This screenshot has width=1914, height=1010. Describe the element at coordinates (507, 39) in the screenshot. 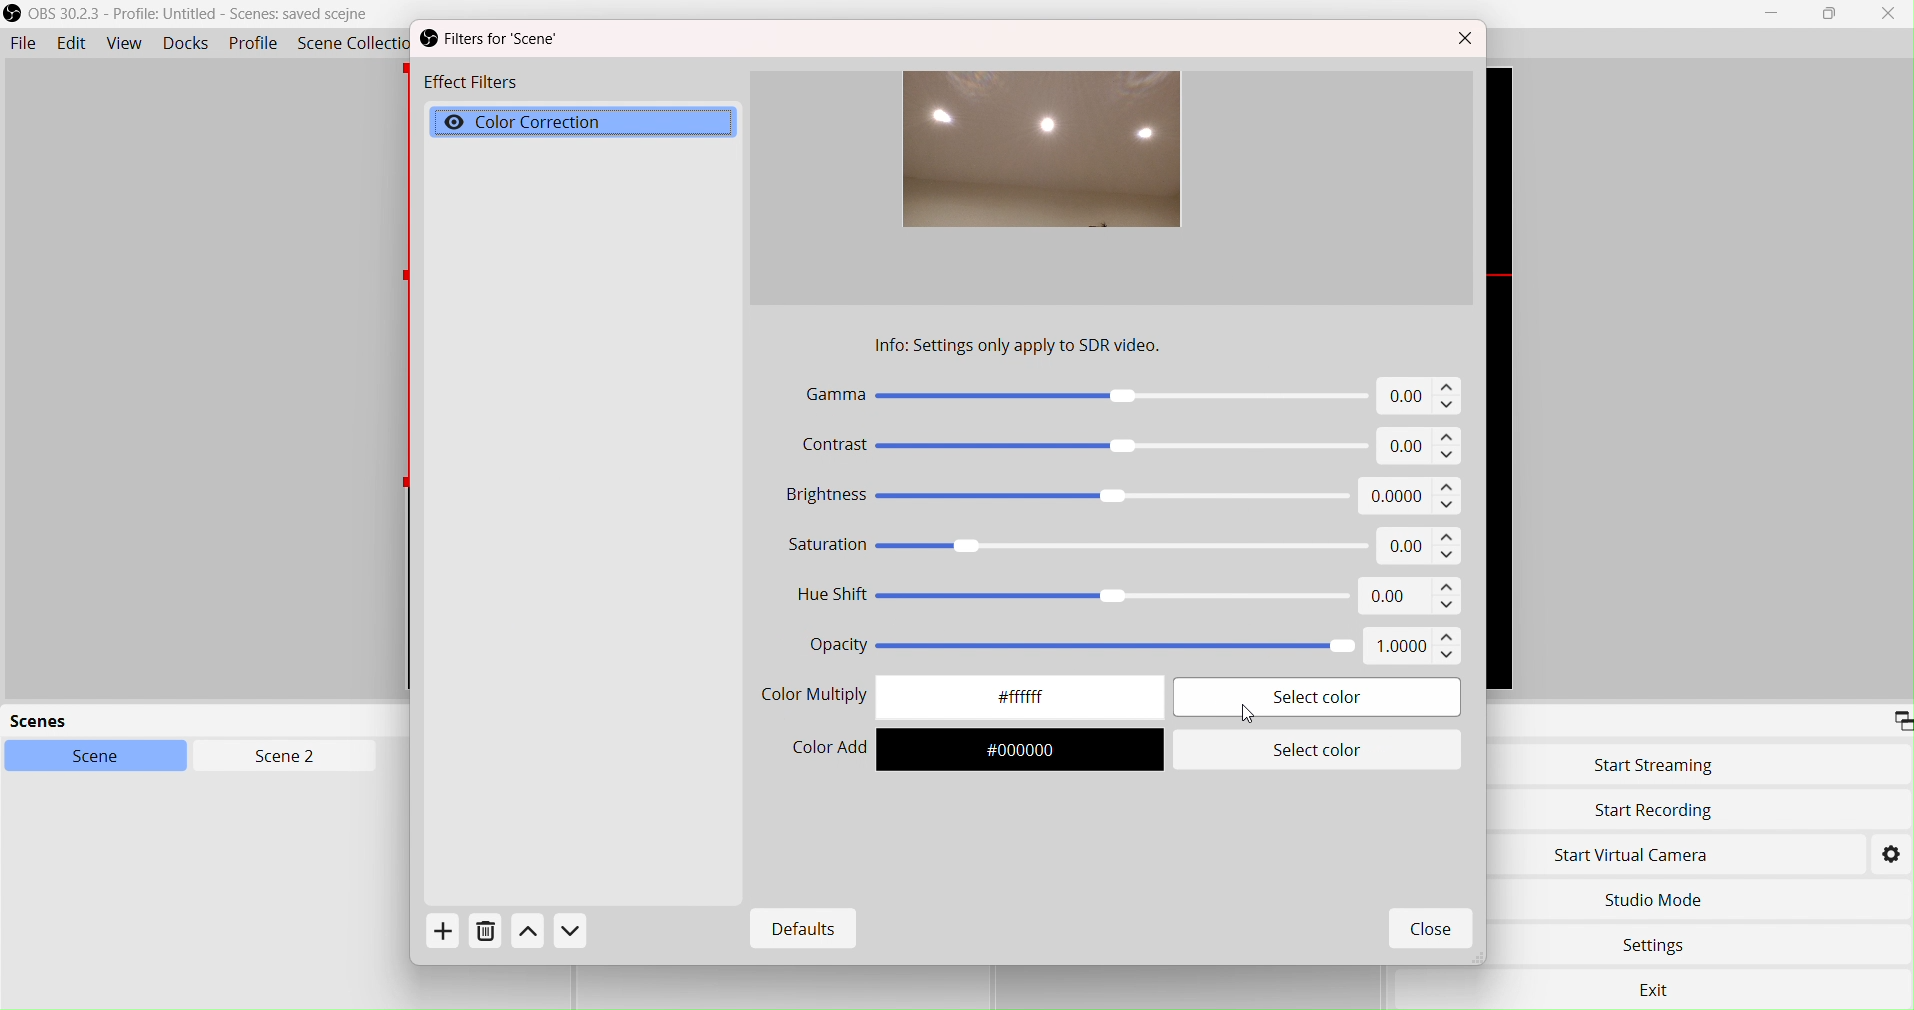

I see `Filters` at that location.